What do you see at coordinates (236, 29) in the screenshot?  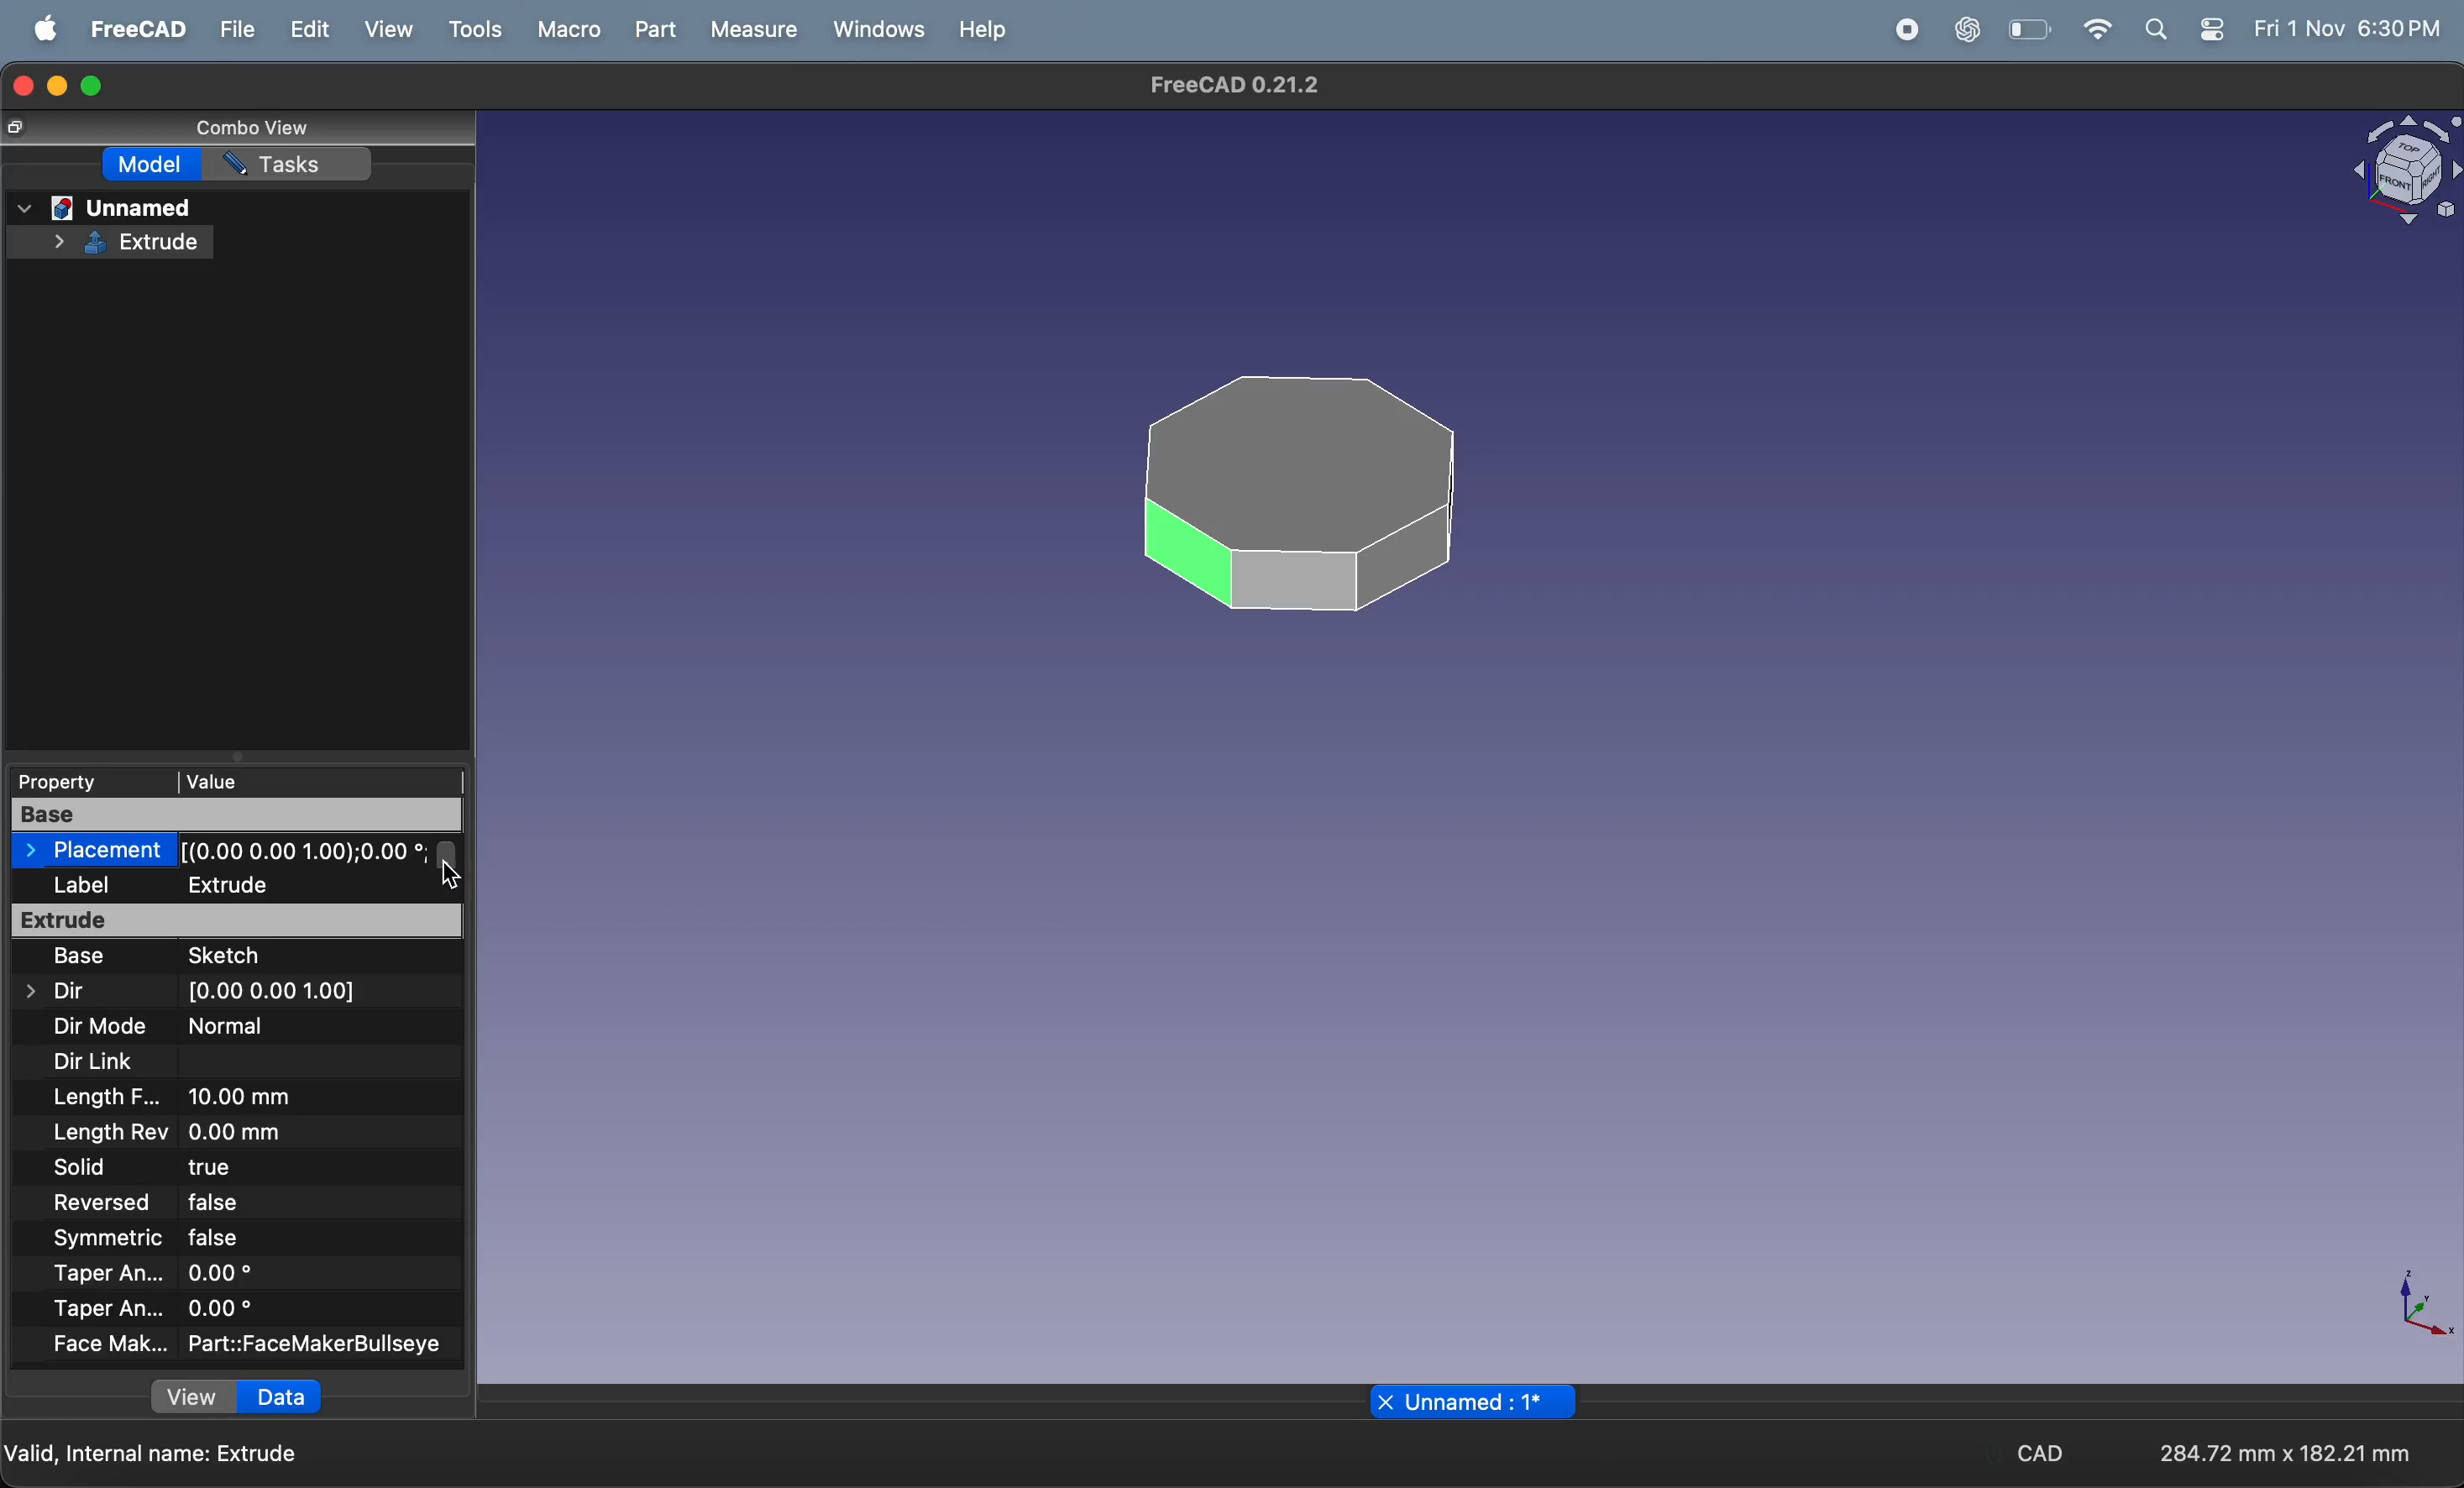 I see `file` at bounding box center [236, 29].